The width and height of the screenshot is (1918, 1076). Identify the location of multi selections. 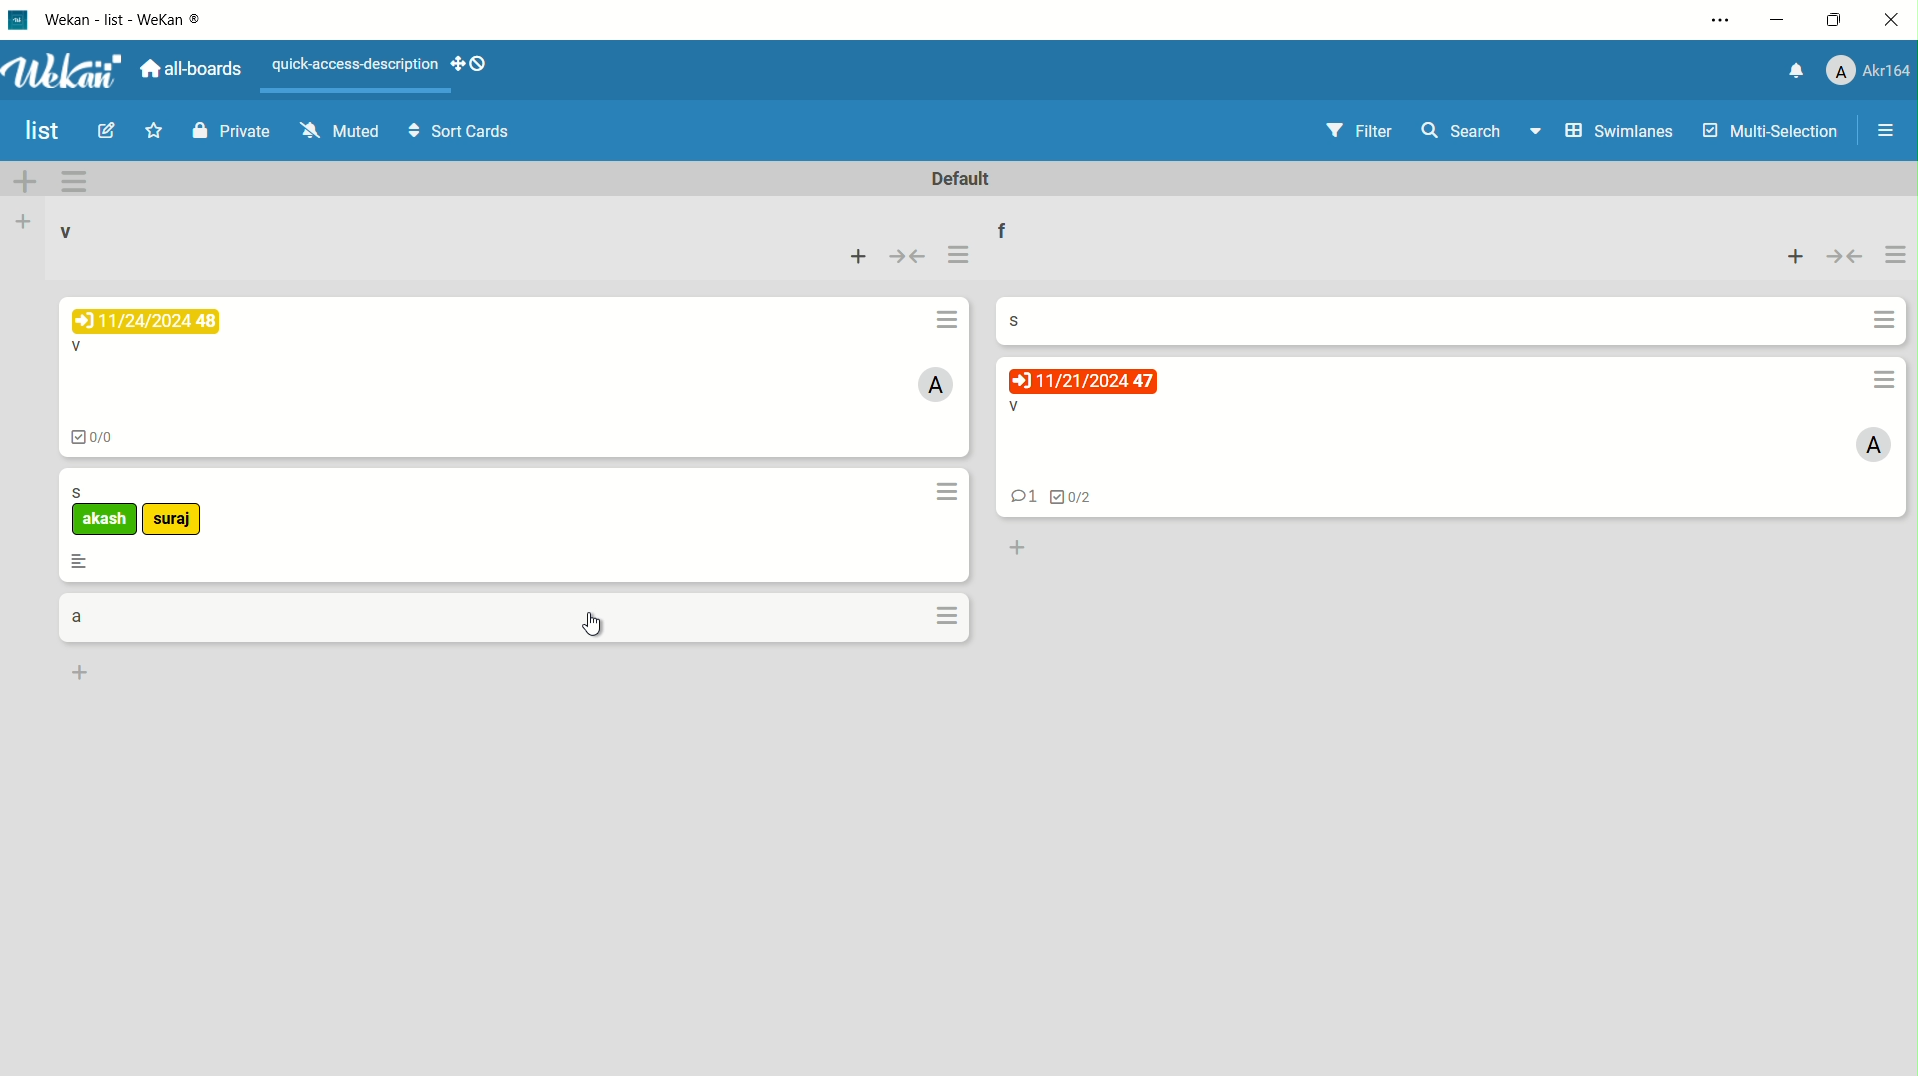
(1768, 133).